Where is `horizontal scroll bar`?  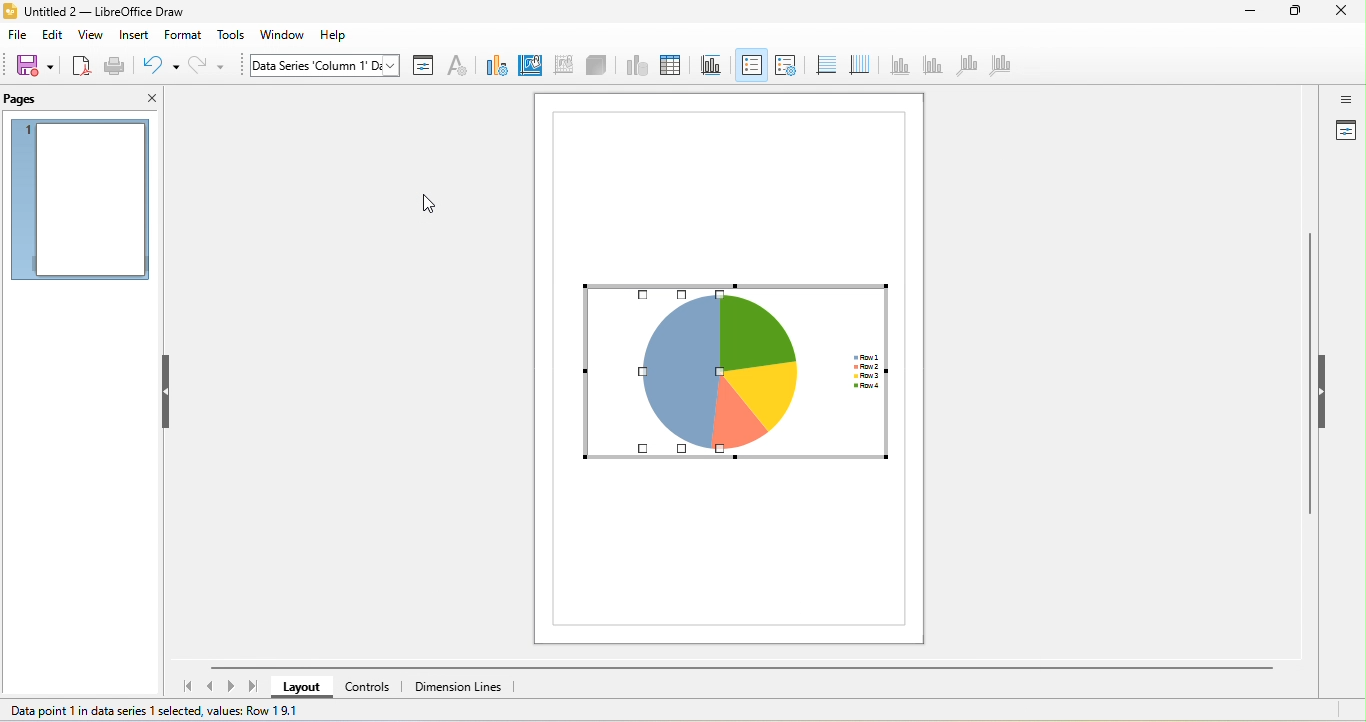 horizontal scroll bar is located at coordinates (739, 668).